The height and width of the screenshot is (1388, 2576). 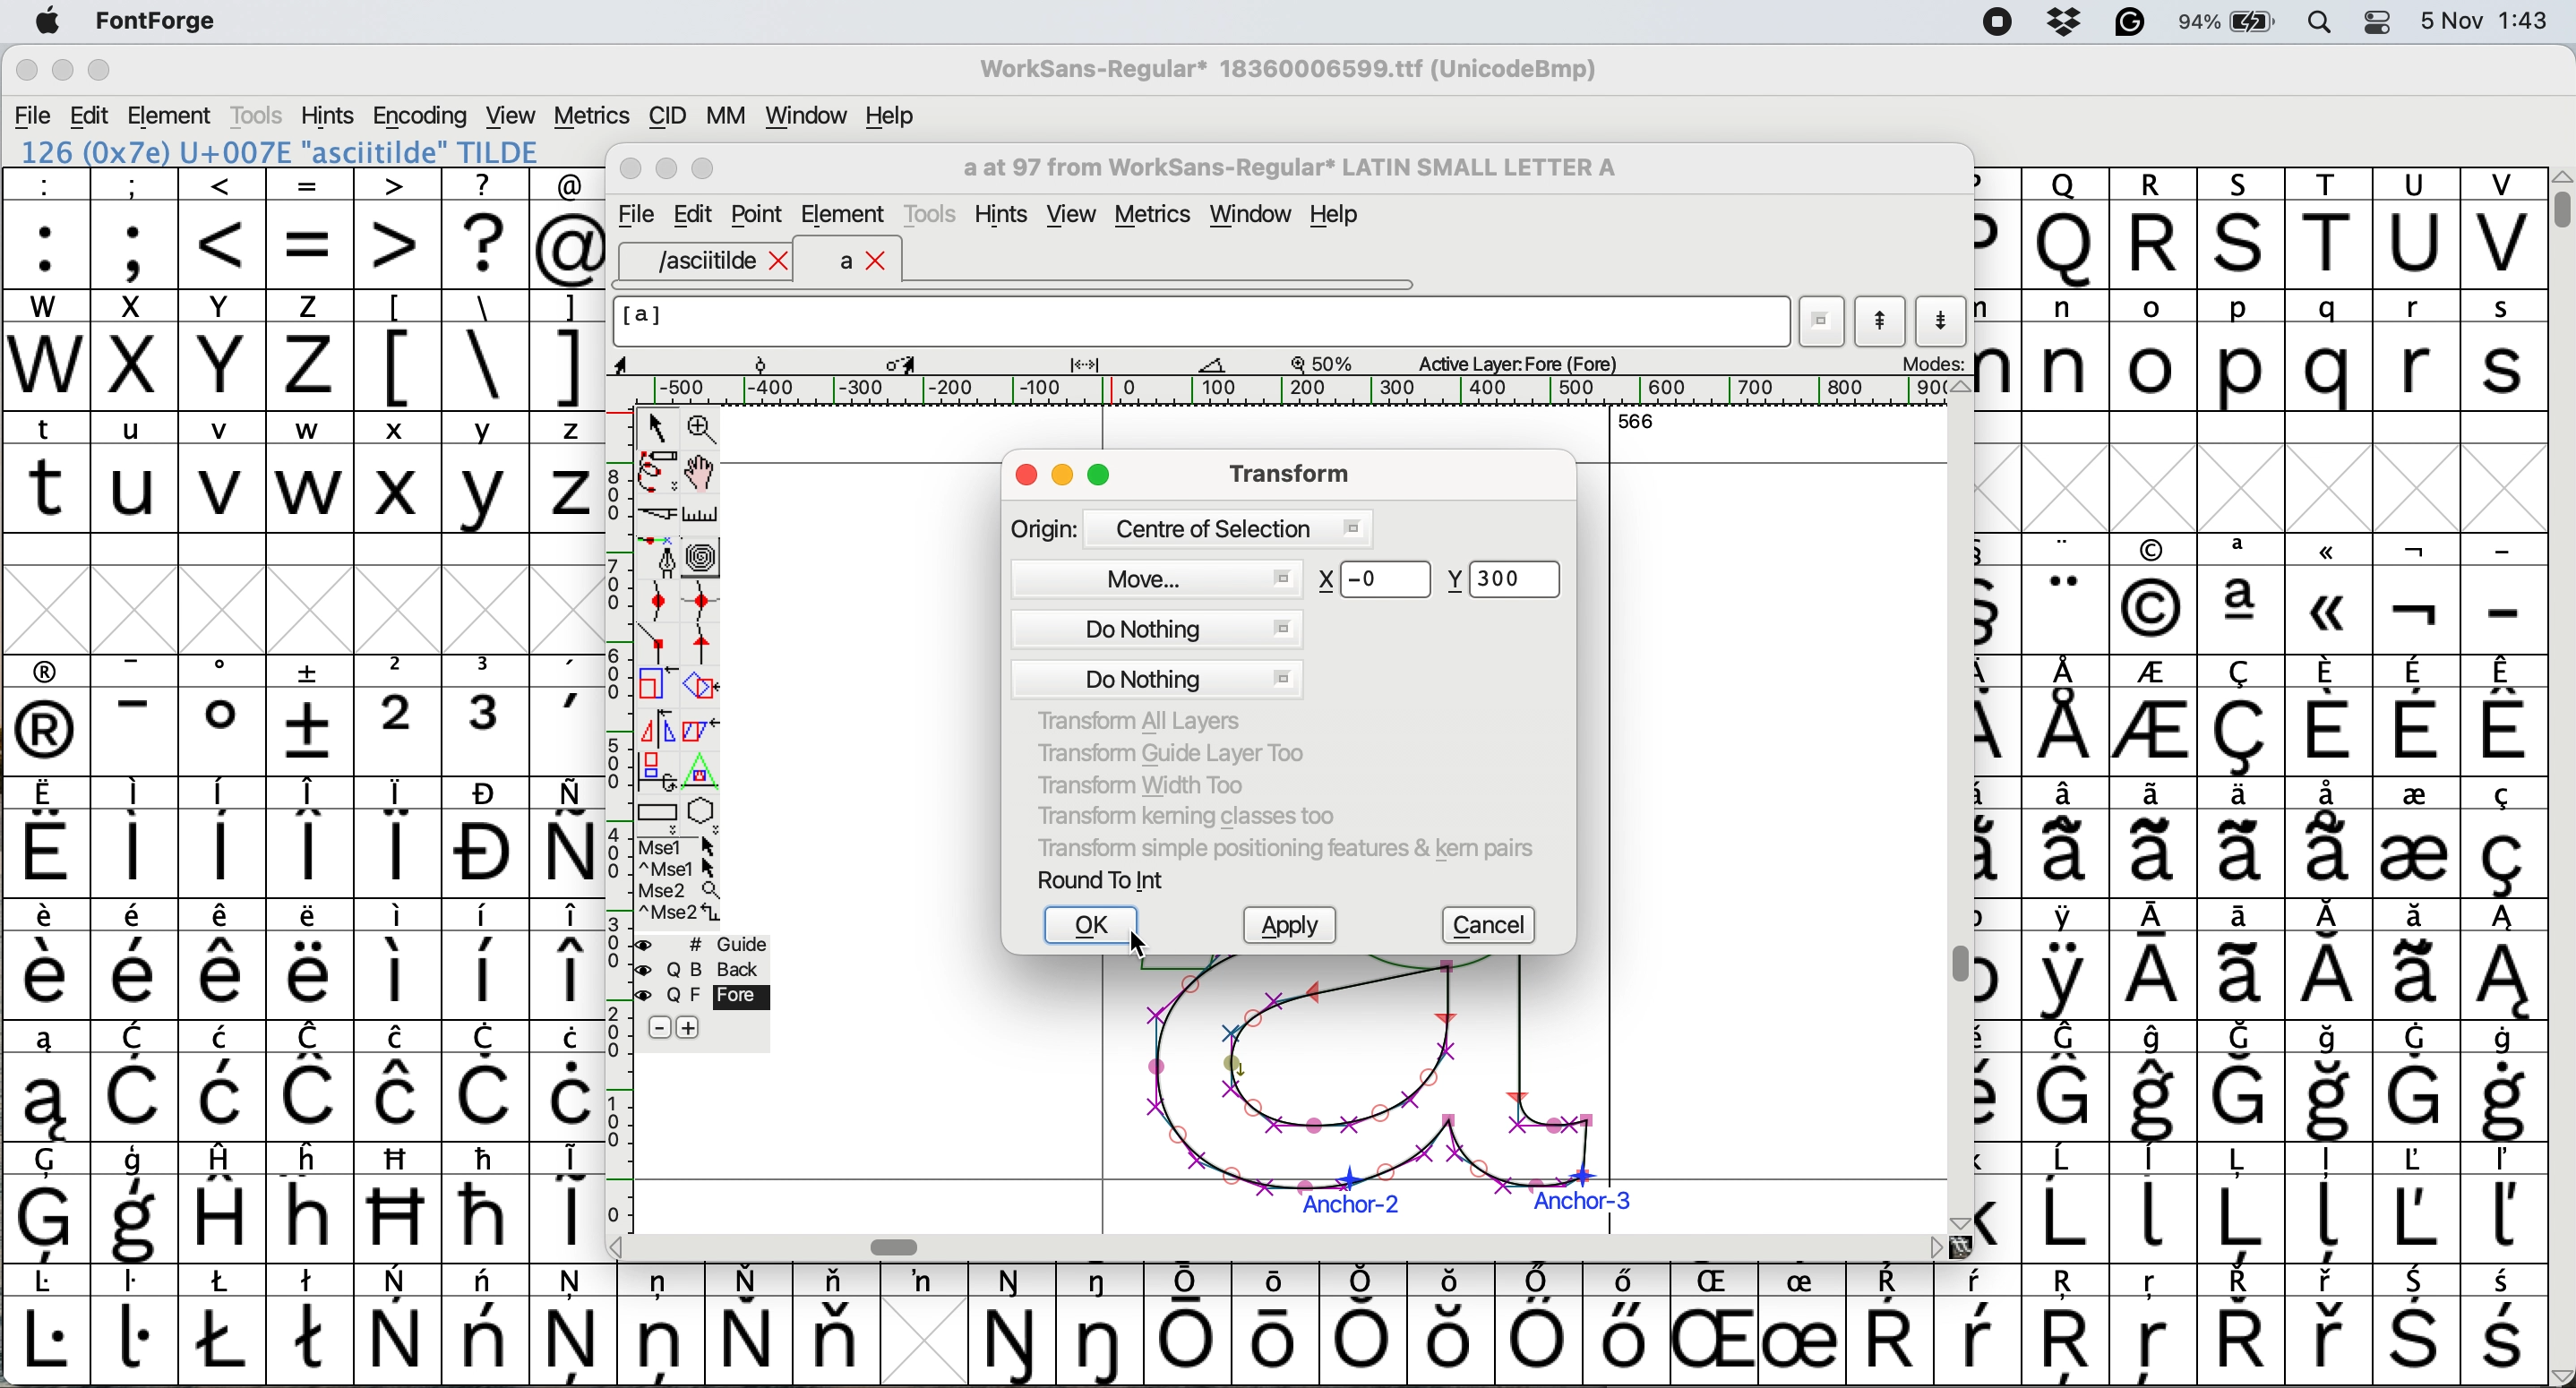 What do you see at coordinates (574, 1323) in the screenshot?
I see `symbol` at bounding box center [574, 1323].